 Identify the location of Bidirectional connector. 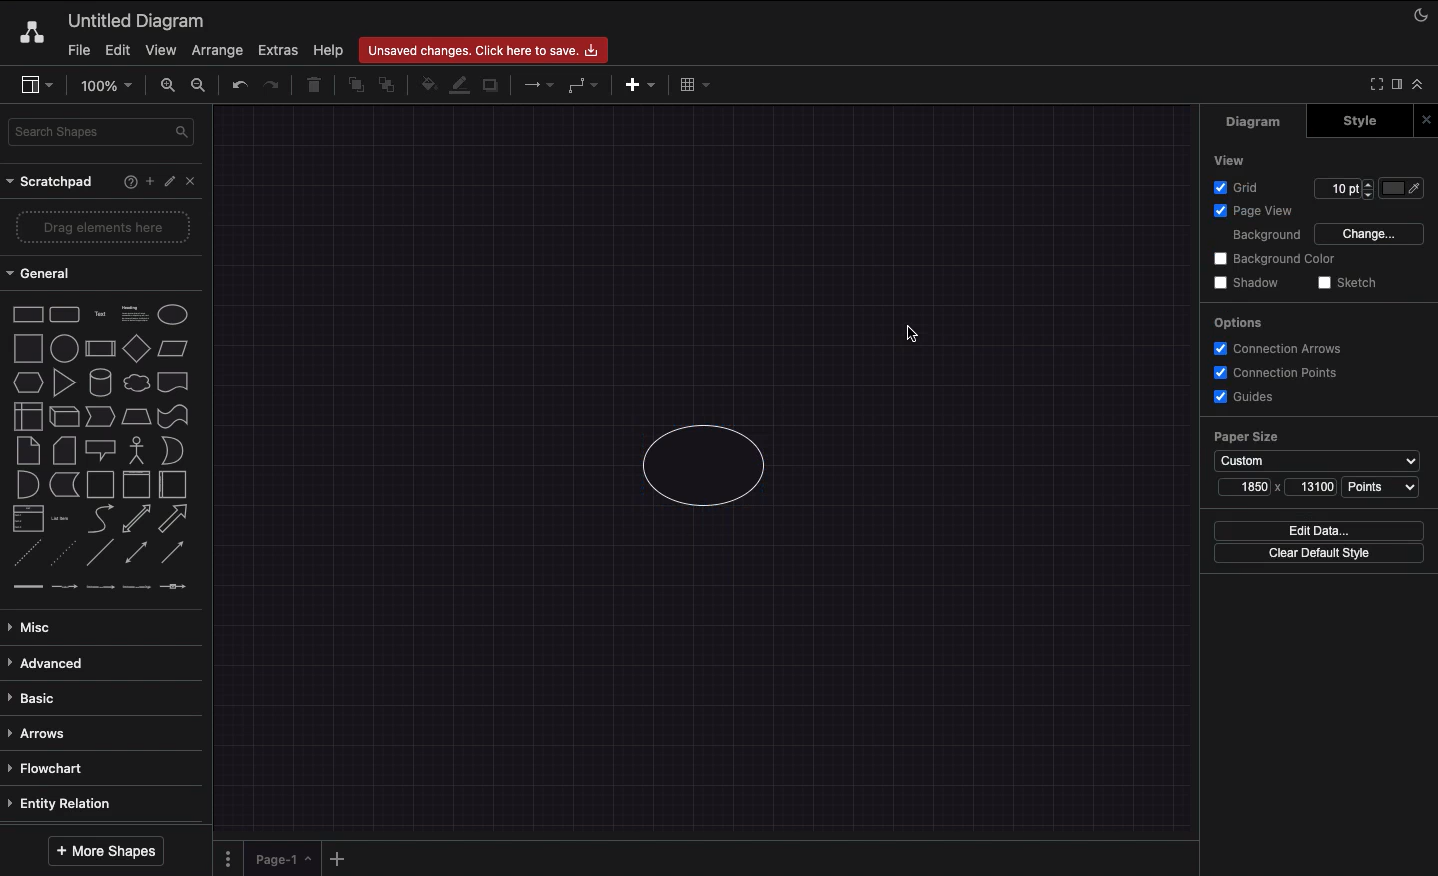
(137, 553).